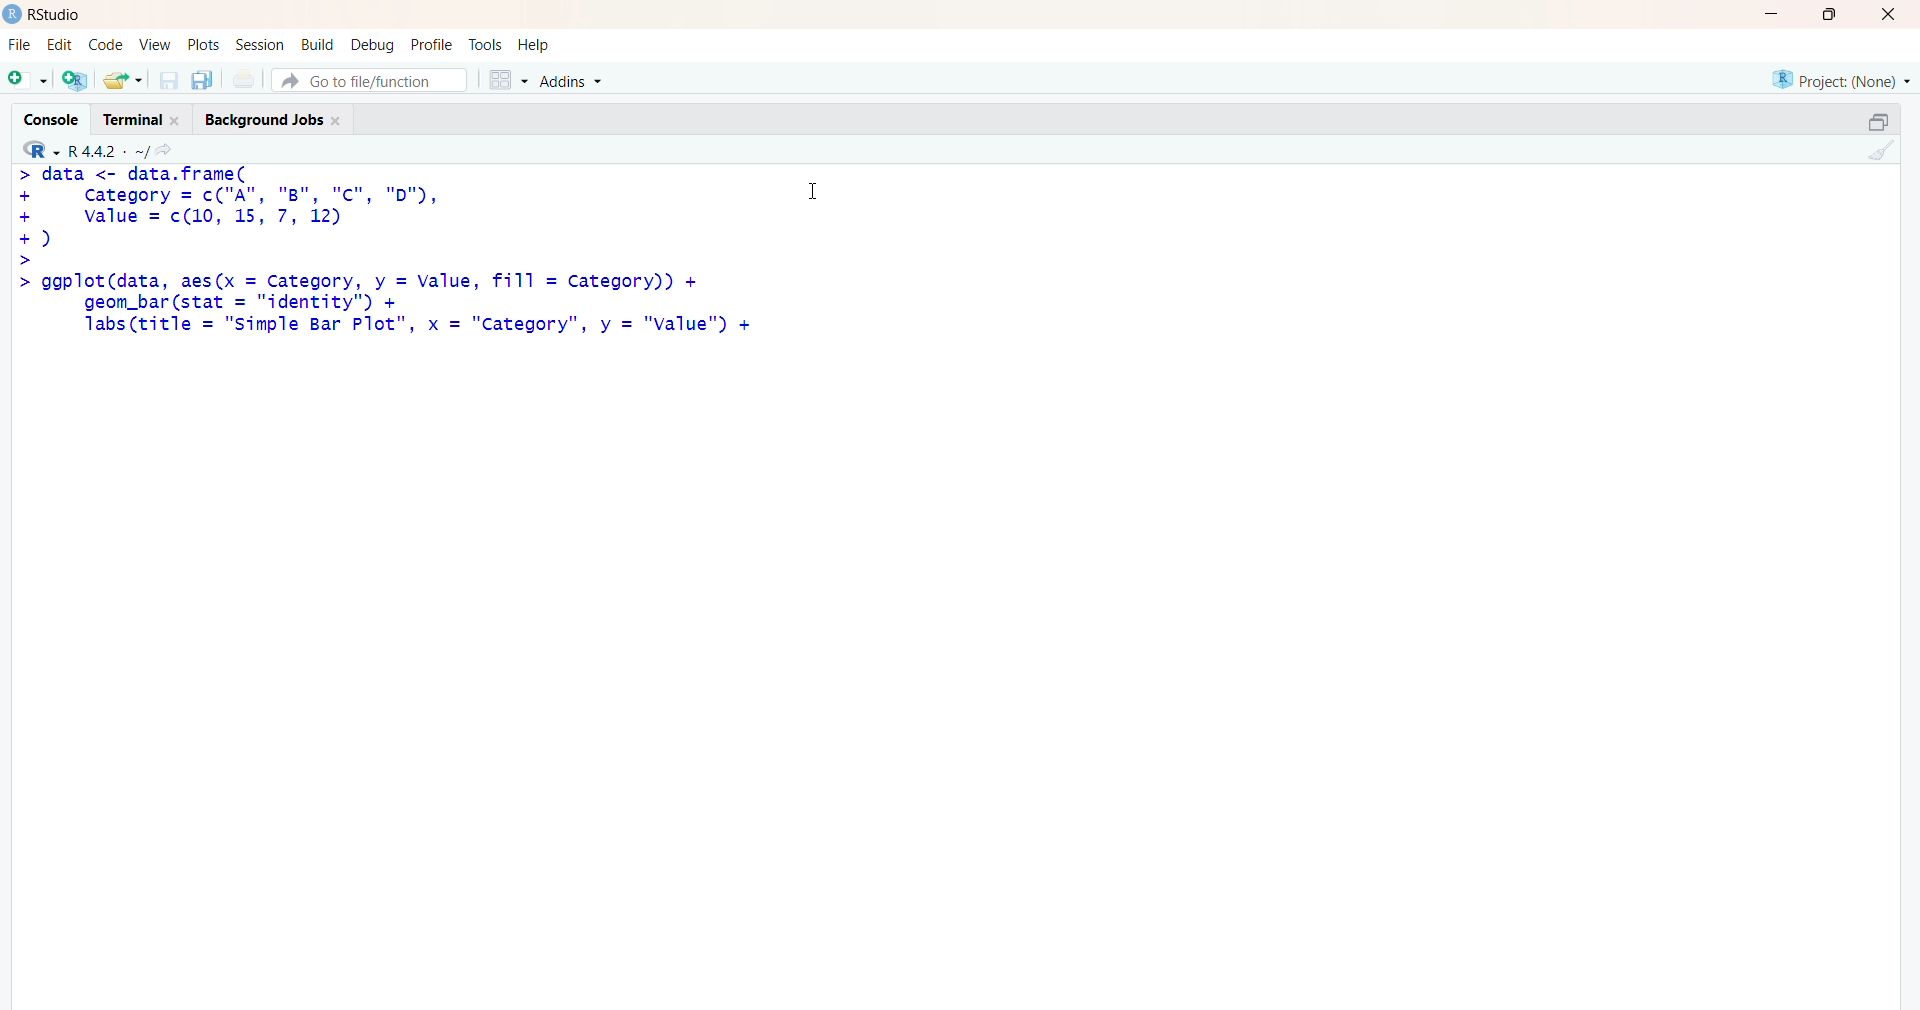 The height and width of the screenshot is (1010, 1920). What do you see at coordinates (156, 45) in the screenshot?
I see `View` at bounding box center [156, 45].